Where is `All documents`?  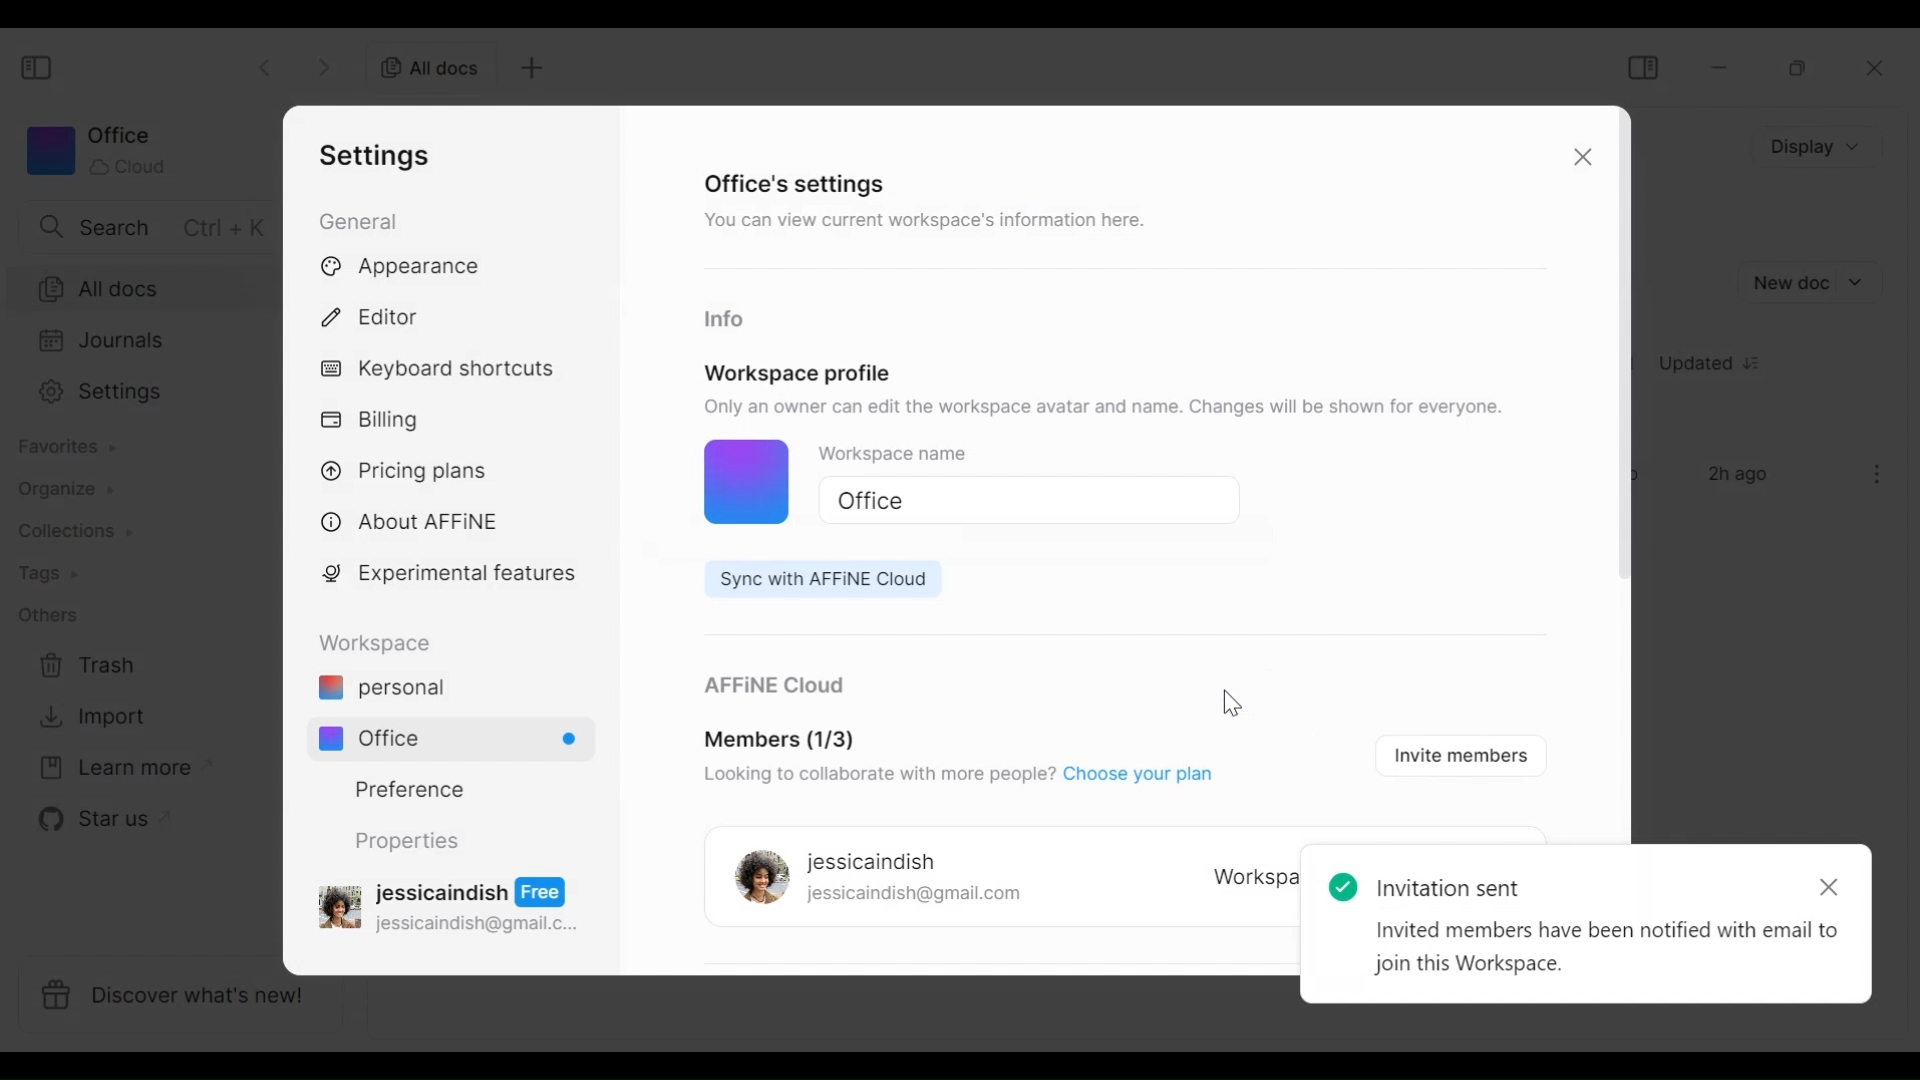
All documents is located at coordinates (140, 287).